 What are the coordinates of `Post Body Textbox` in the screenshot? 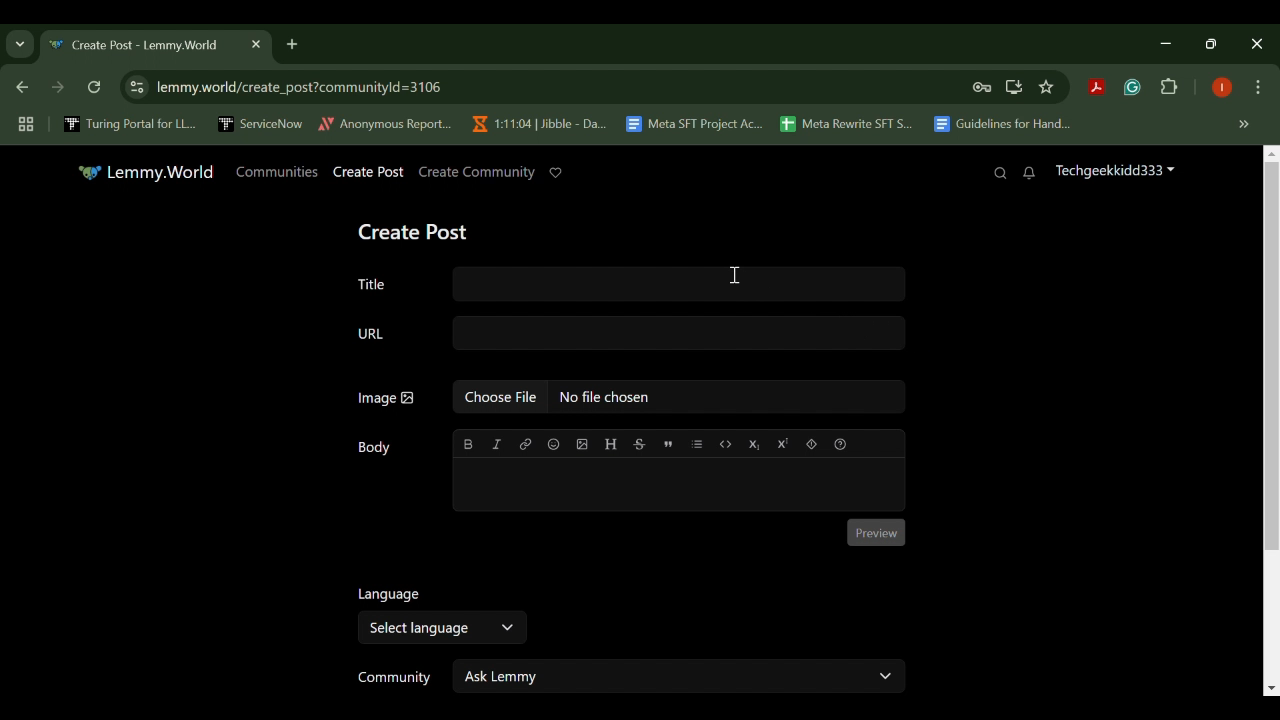 It's located at (676, 484).